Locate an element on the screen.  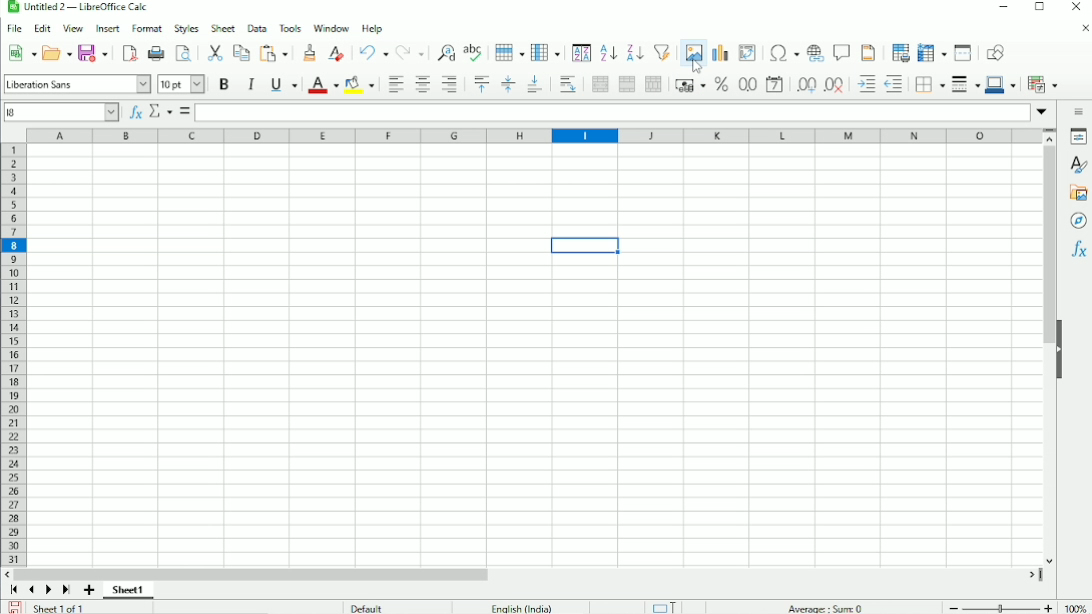
Insert is located at coordinates (107, 27).